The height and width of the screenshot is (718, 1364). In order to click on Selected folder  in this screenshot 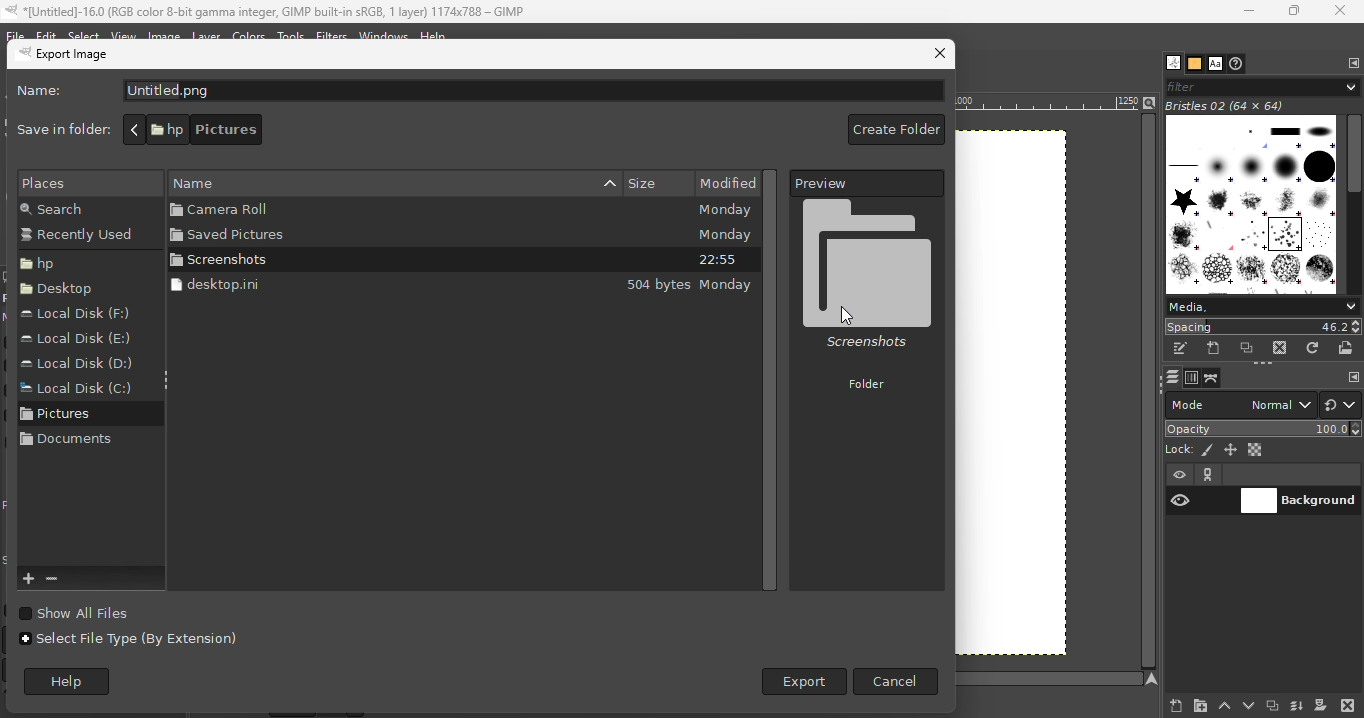, I will do `click(868, 300)`.